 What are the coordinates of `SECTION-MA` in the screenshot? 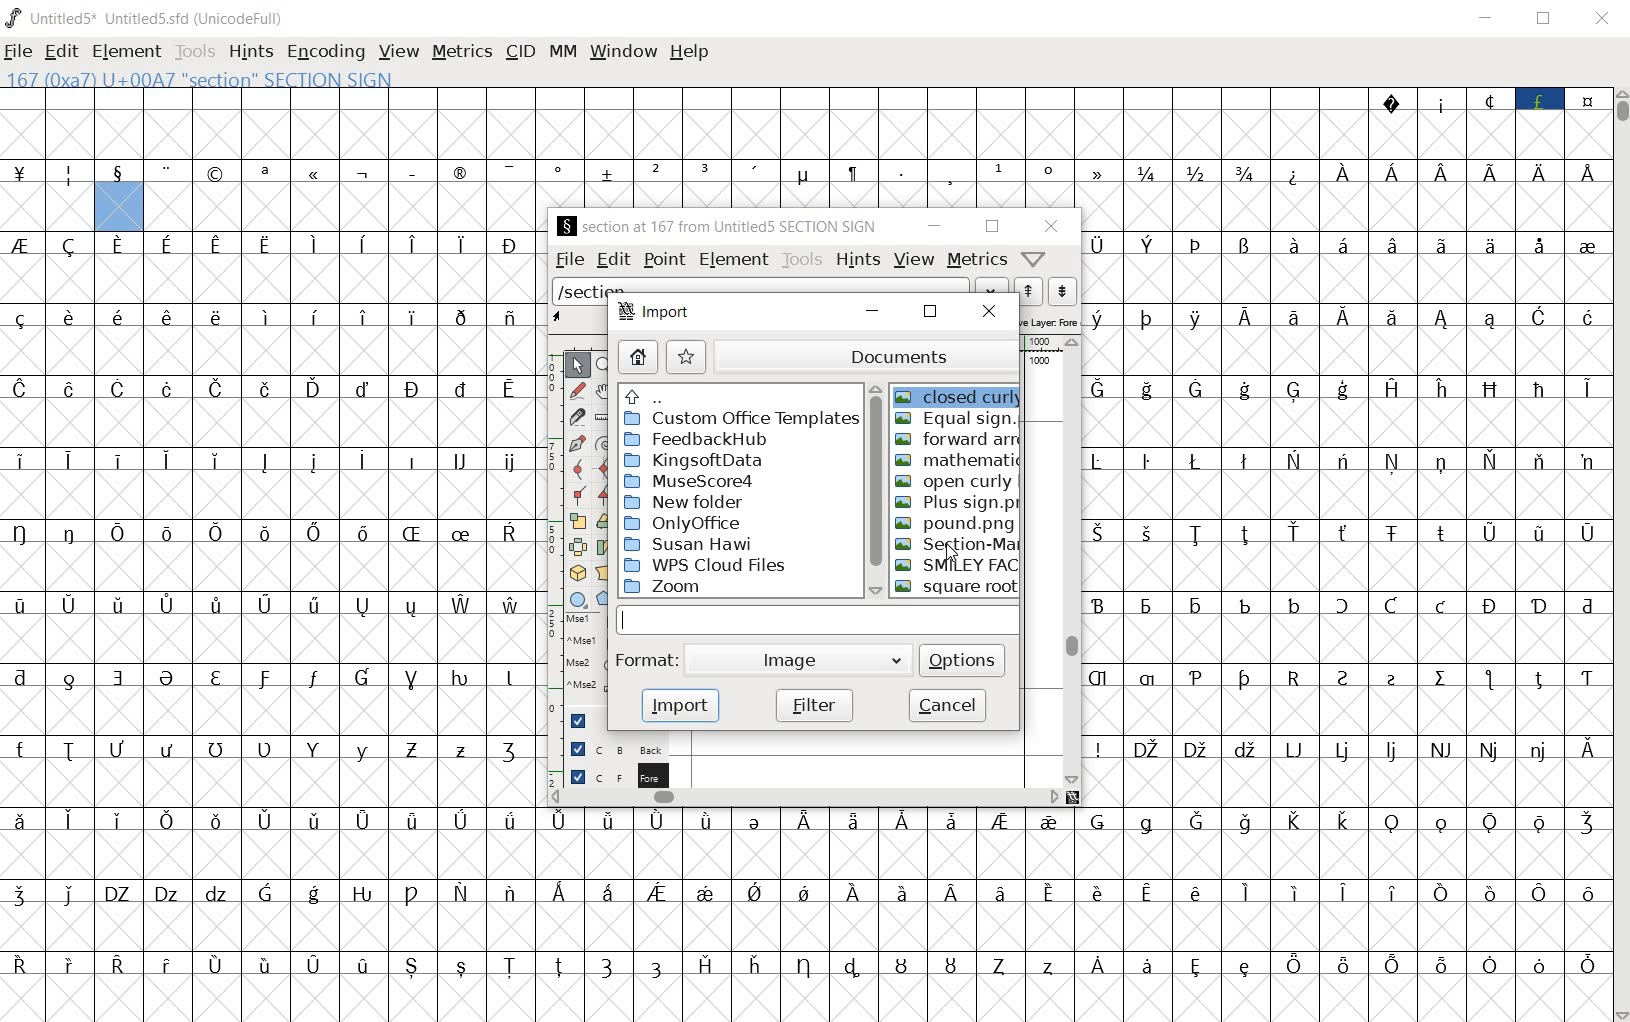 It's located at (955, 546).